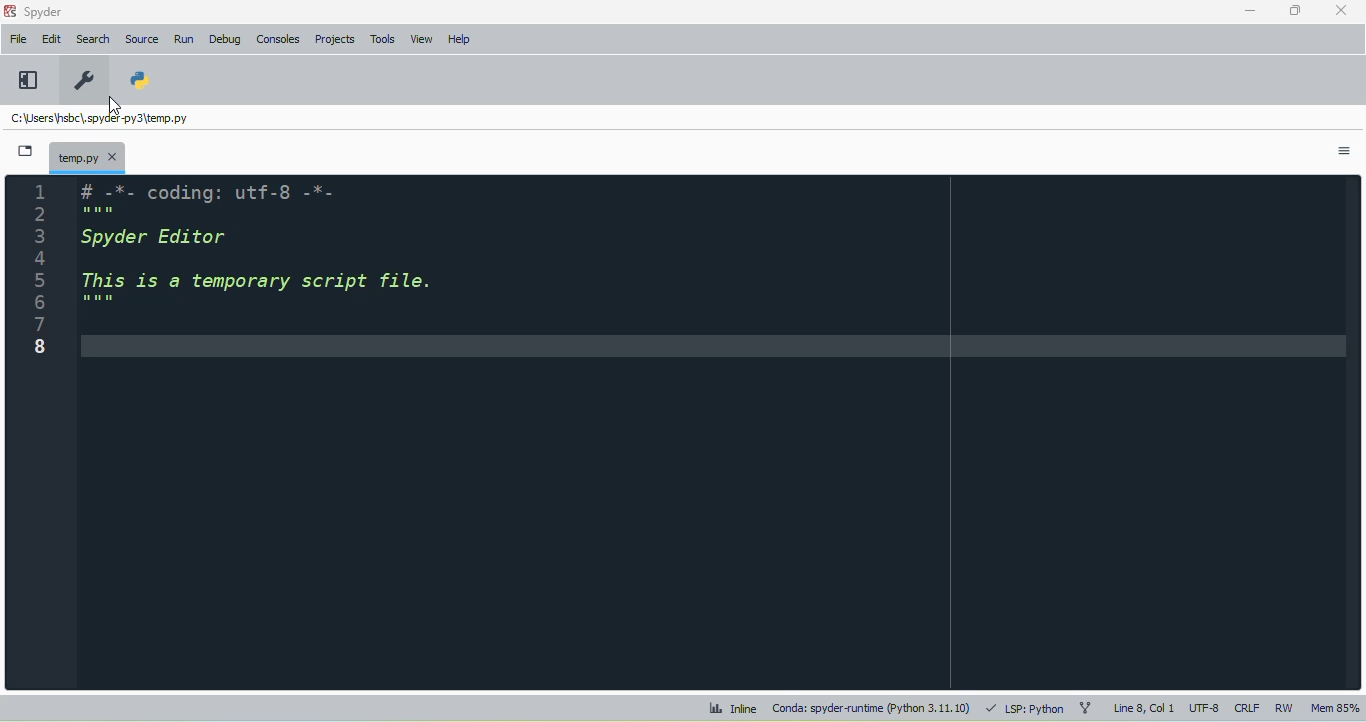 Image resolution: width=1366 pixels, height=722 pixels. What do you see at coordinates (1345, 152) in the screenshot?
I see `options` at bounding box center [1345, 152].